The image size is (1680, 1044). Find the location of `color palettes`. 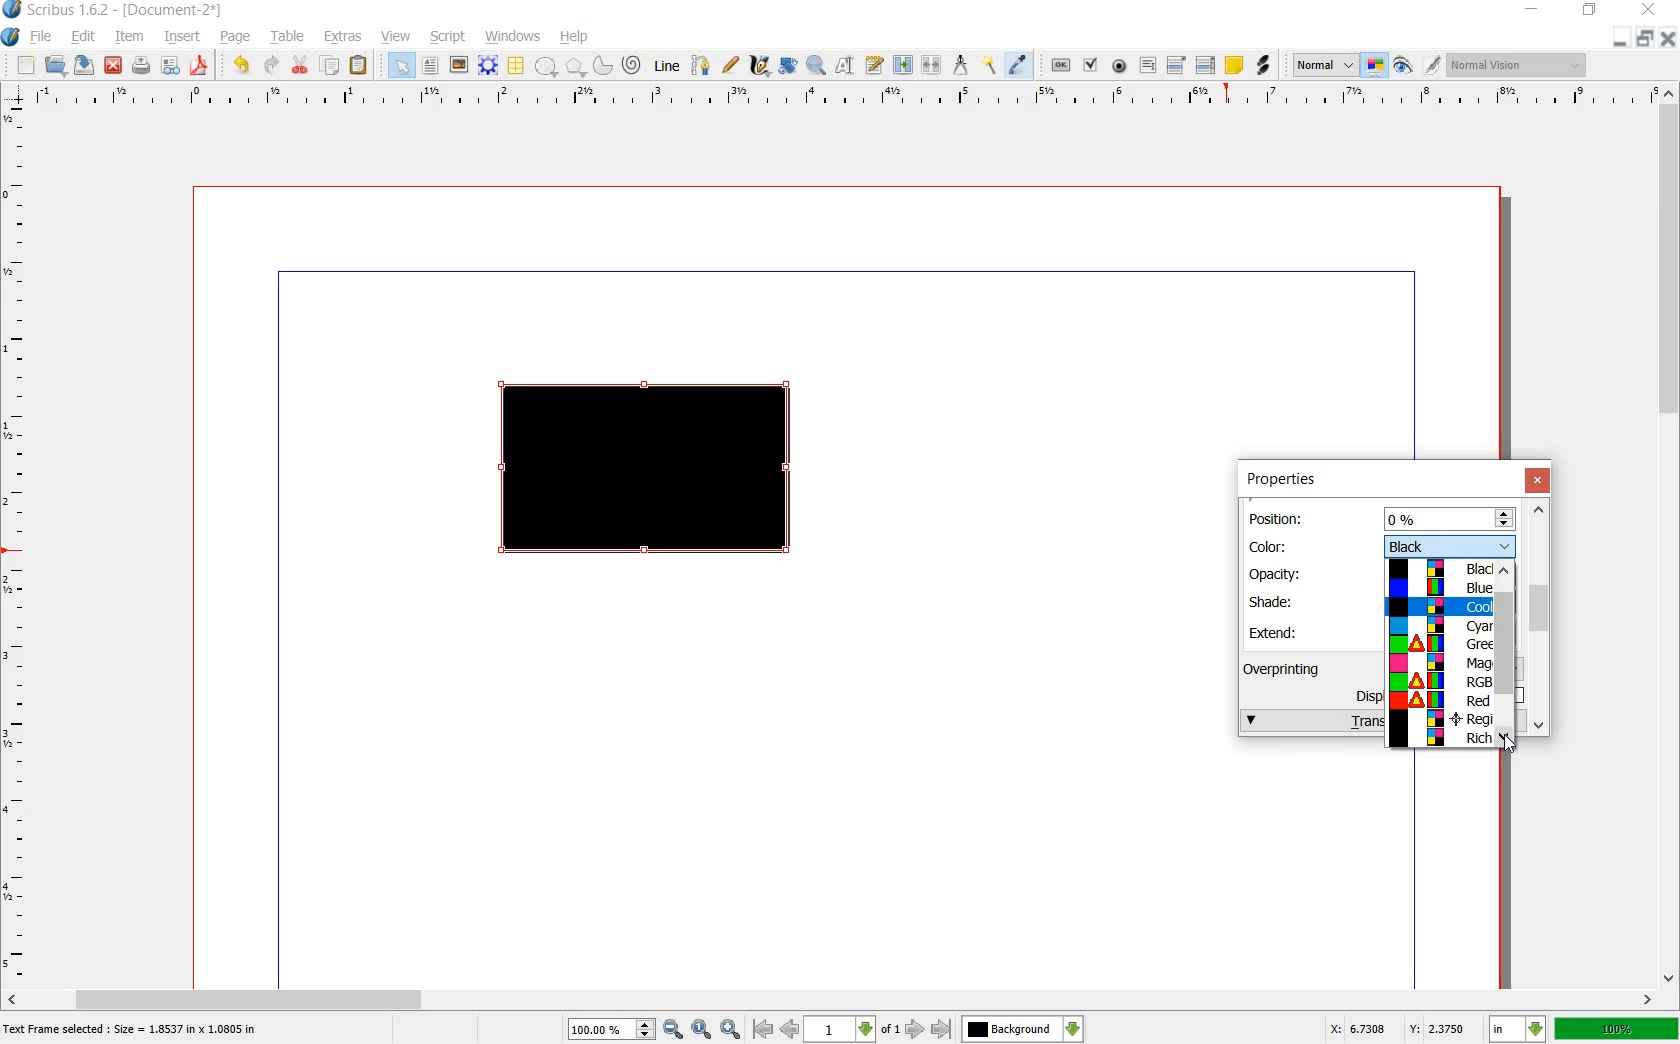

color palettes is located at coordinates (1439, 655).